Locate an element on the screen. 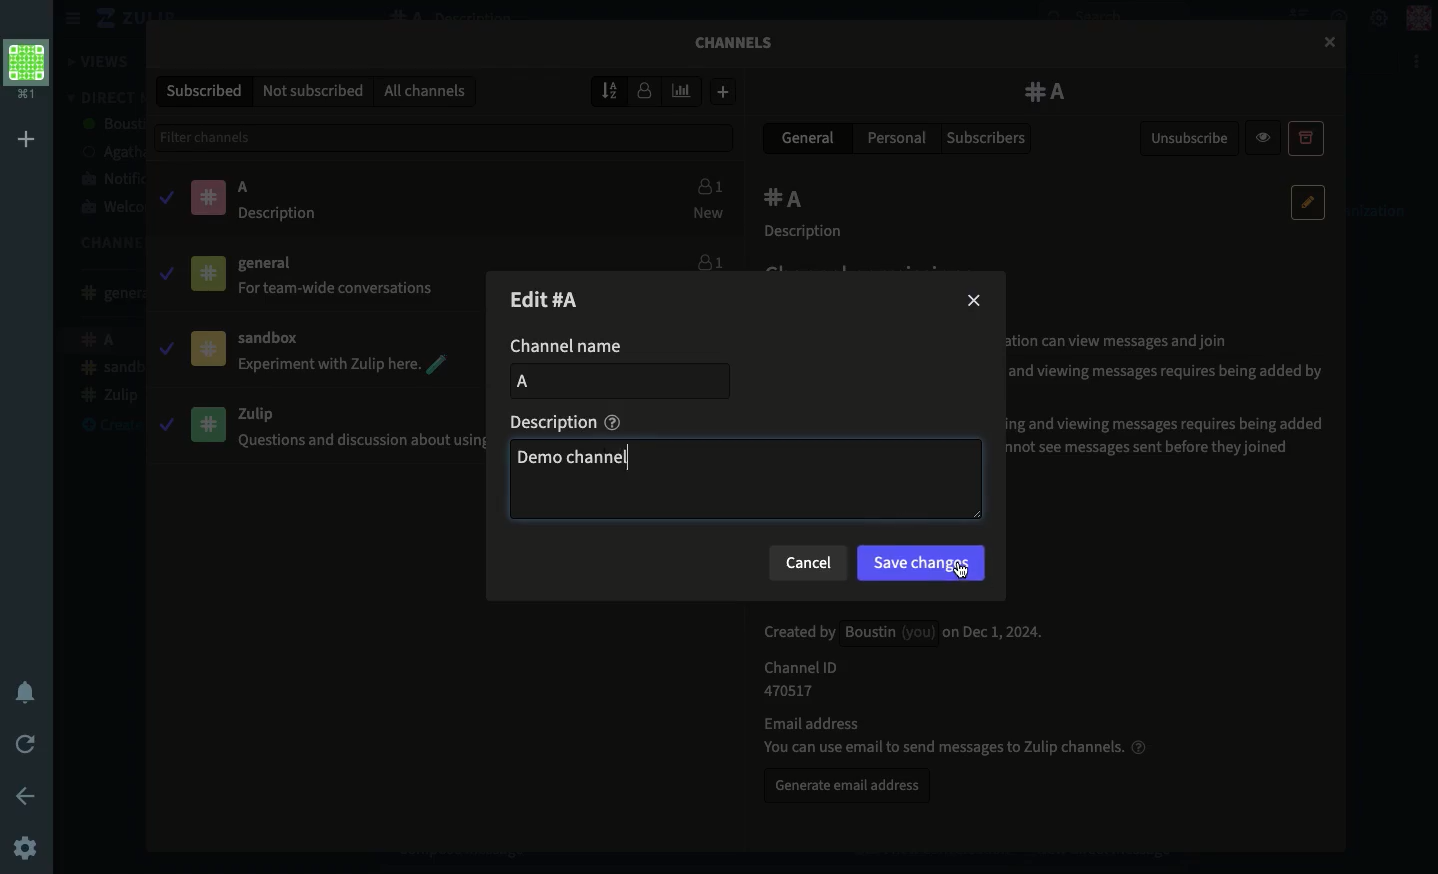 This screenshot has height=874, width=1438. Save changes is located at coordinates (923, 564).